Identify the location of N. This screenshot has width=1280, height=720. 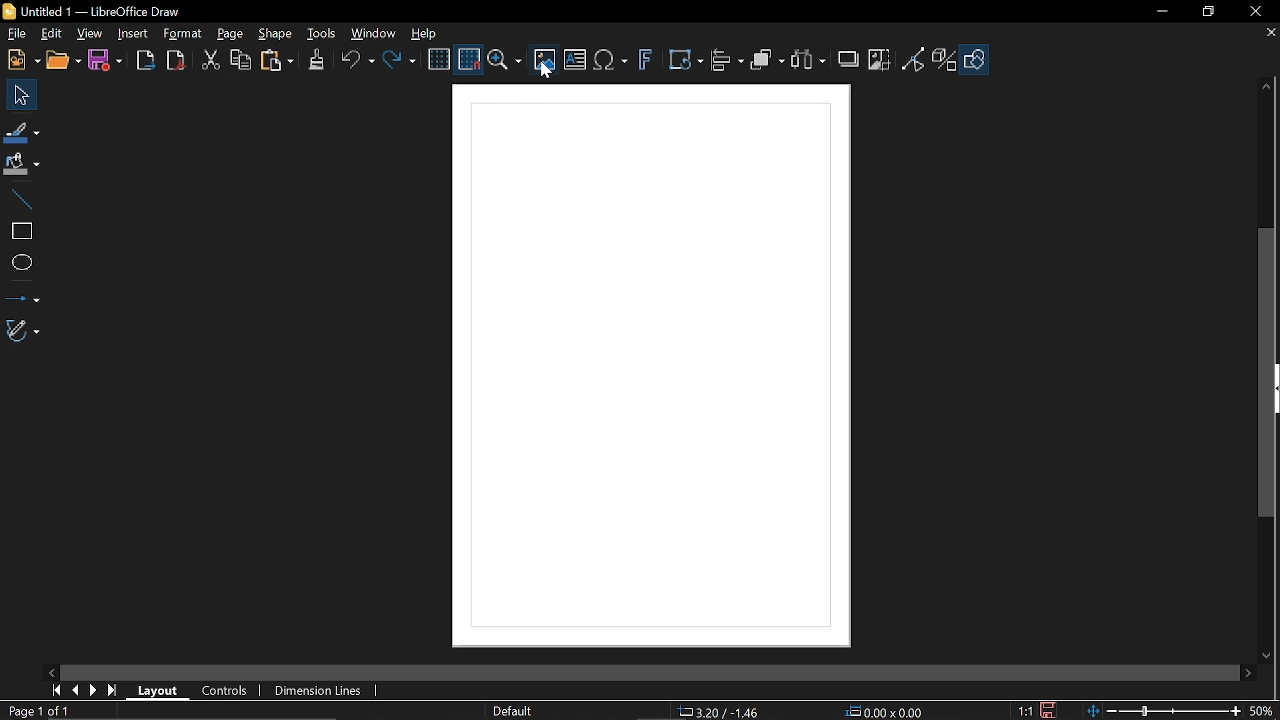
(22, 61).